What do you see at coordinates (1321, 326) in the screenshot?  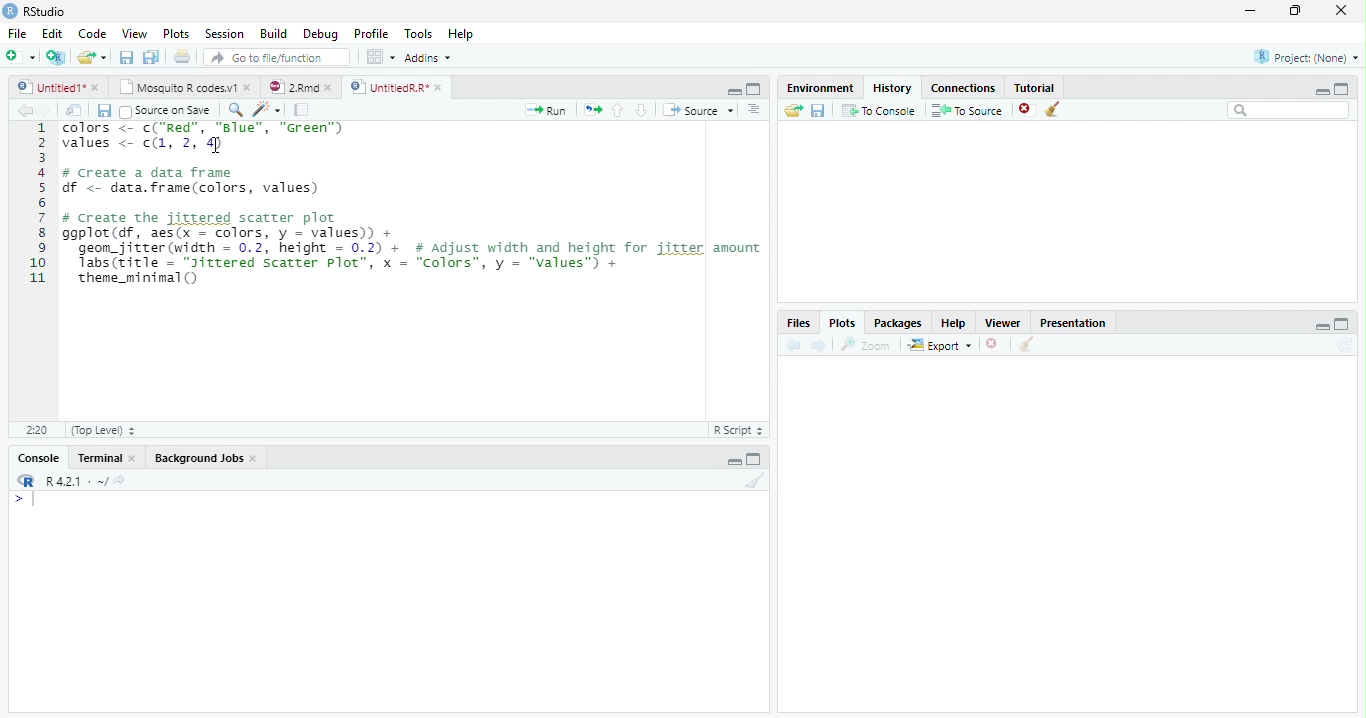 I see `Minimize` at bounding box center [1321, 326].